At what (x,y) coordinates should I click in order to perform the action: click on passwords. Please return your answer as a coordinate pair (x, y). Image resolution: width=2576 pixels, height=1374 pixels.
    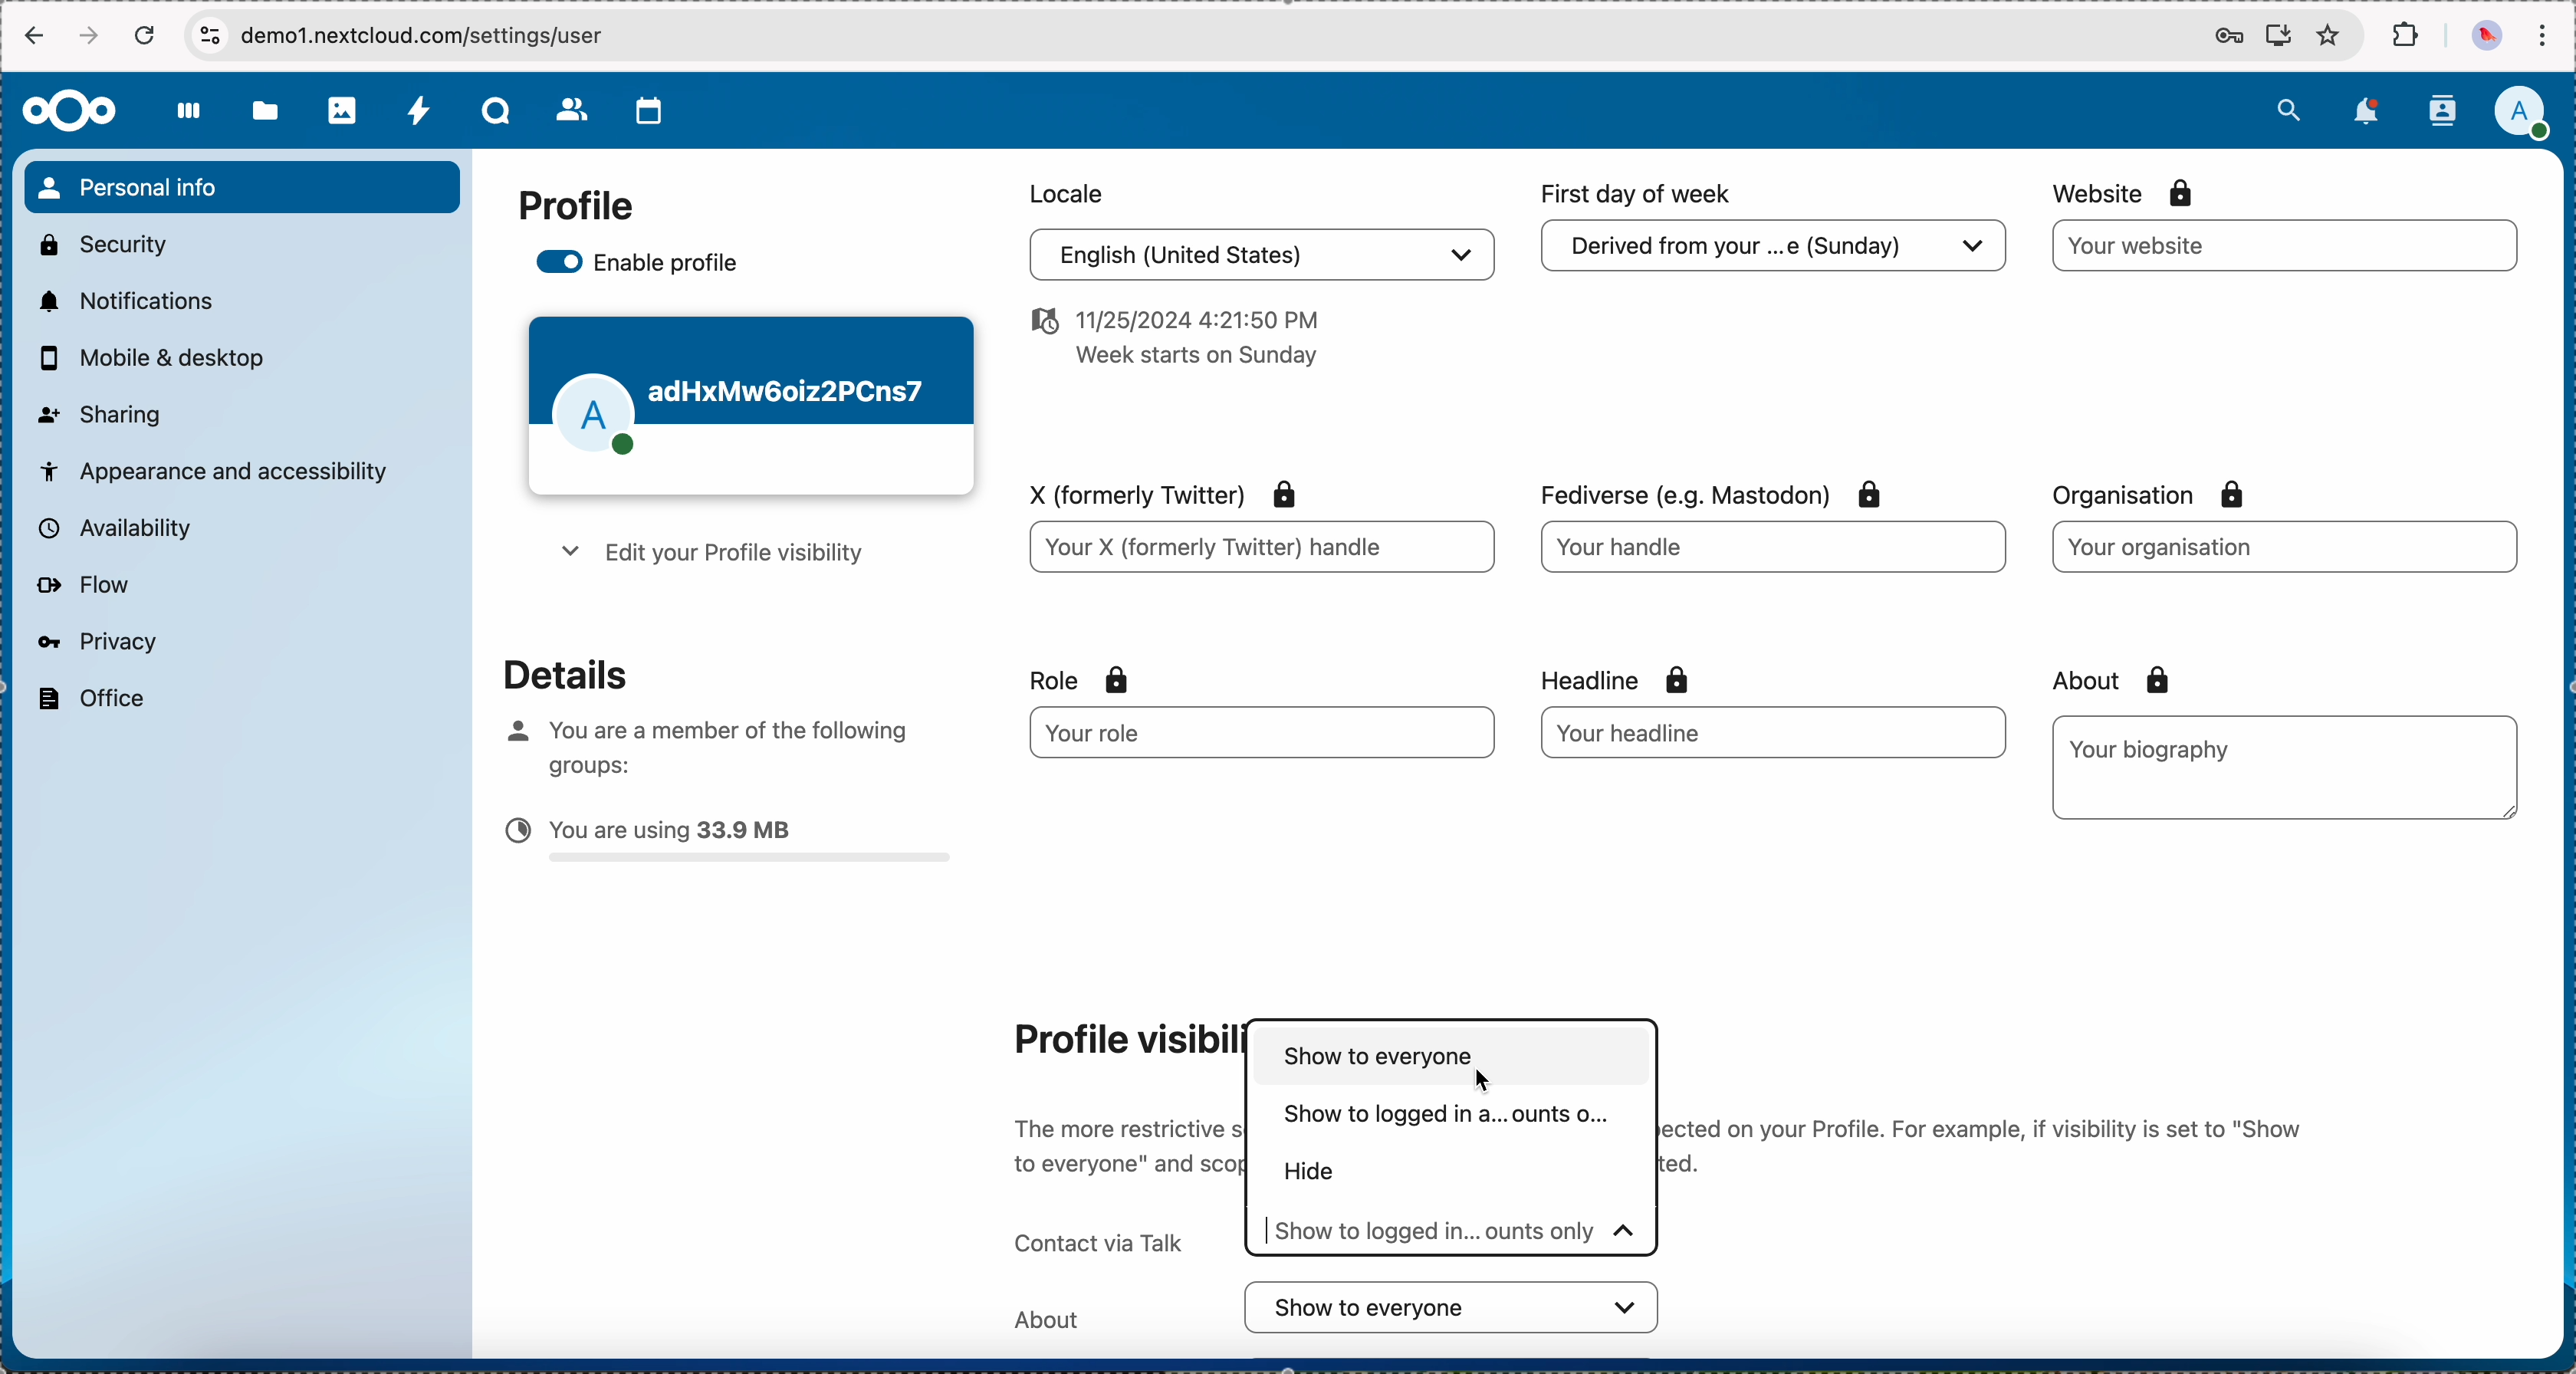
    Looking at the image, I should click on (2224, 38).